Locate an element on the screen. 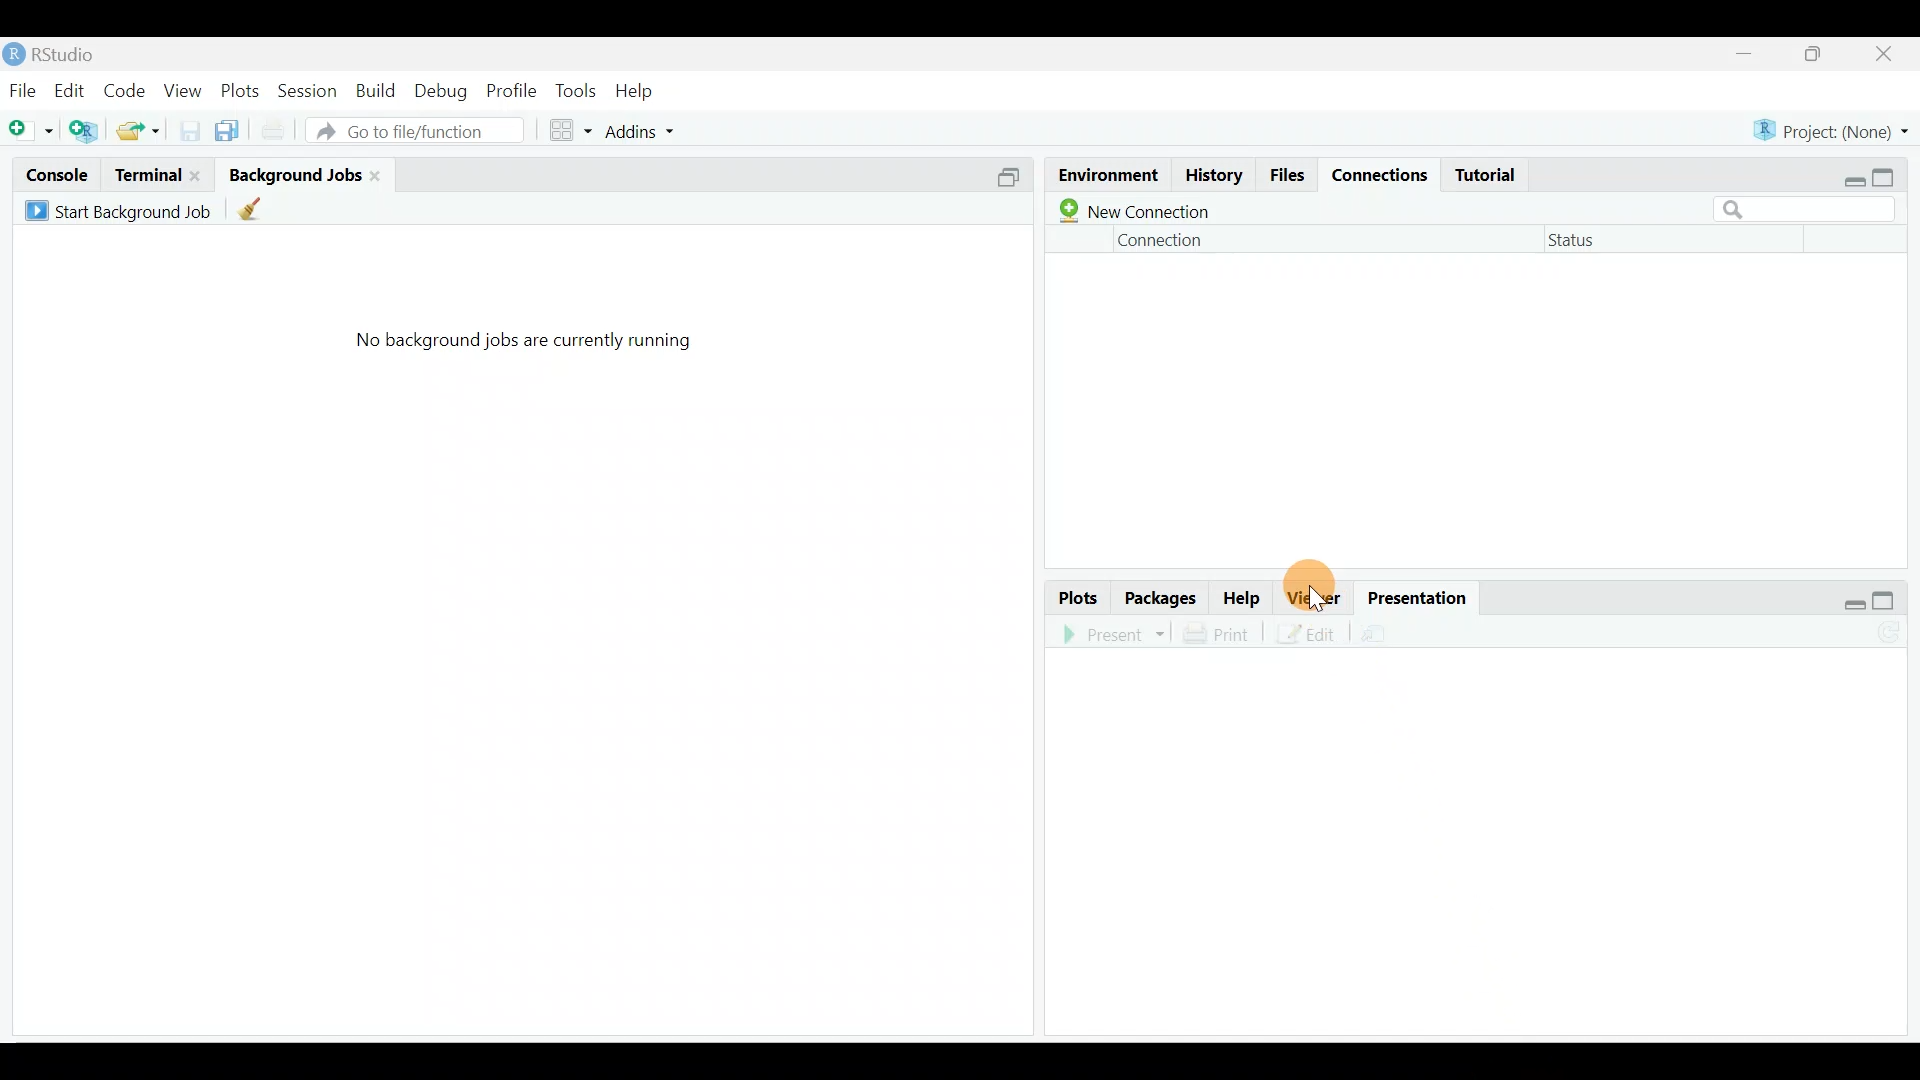 The image size is (1920, 1080). Debug is located at coordinates (443, 91).